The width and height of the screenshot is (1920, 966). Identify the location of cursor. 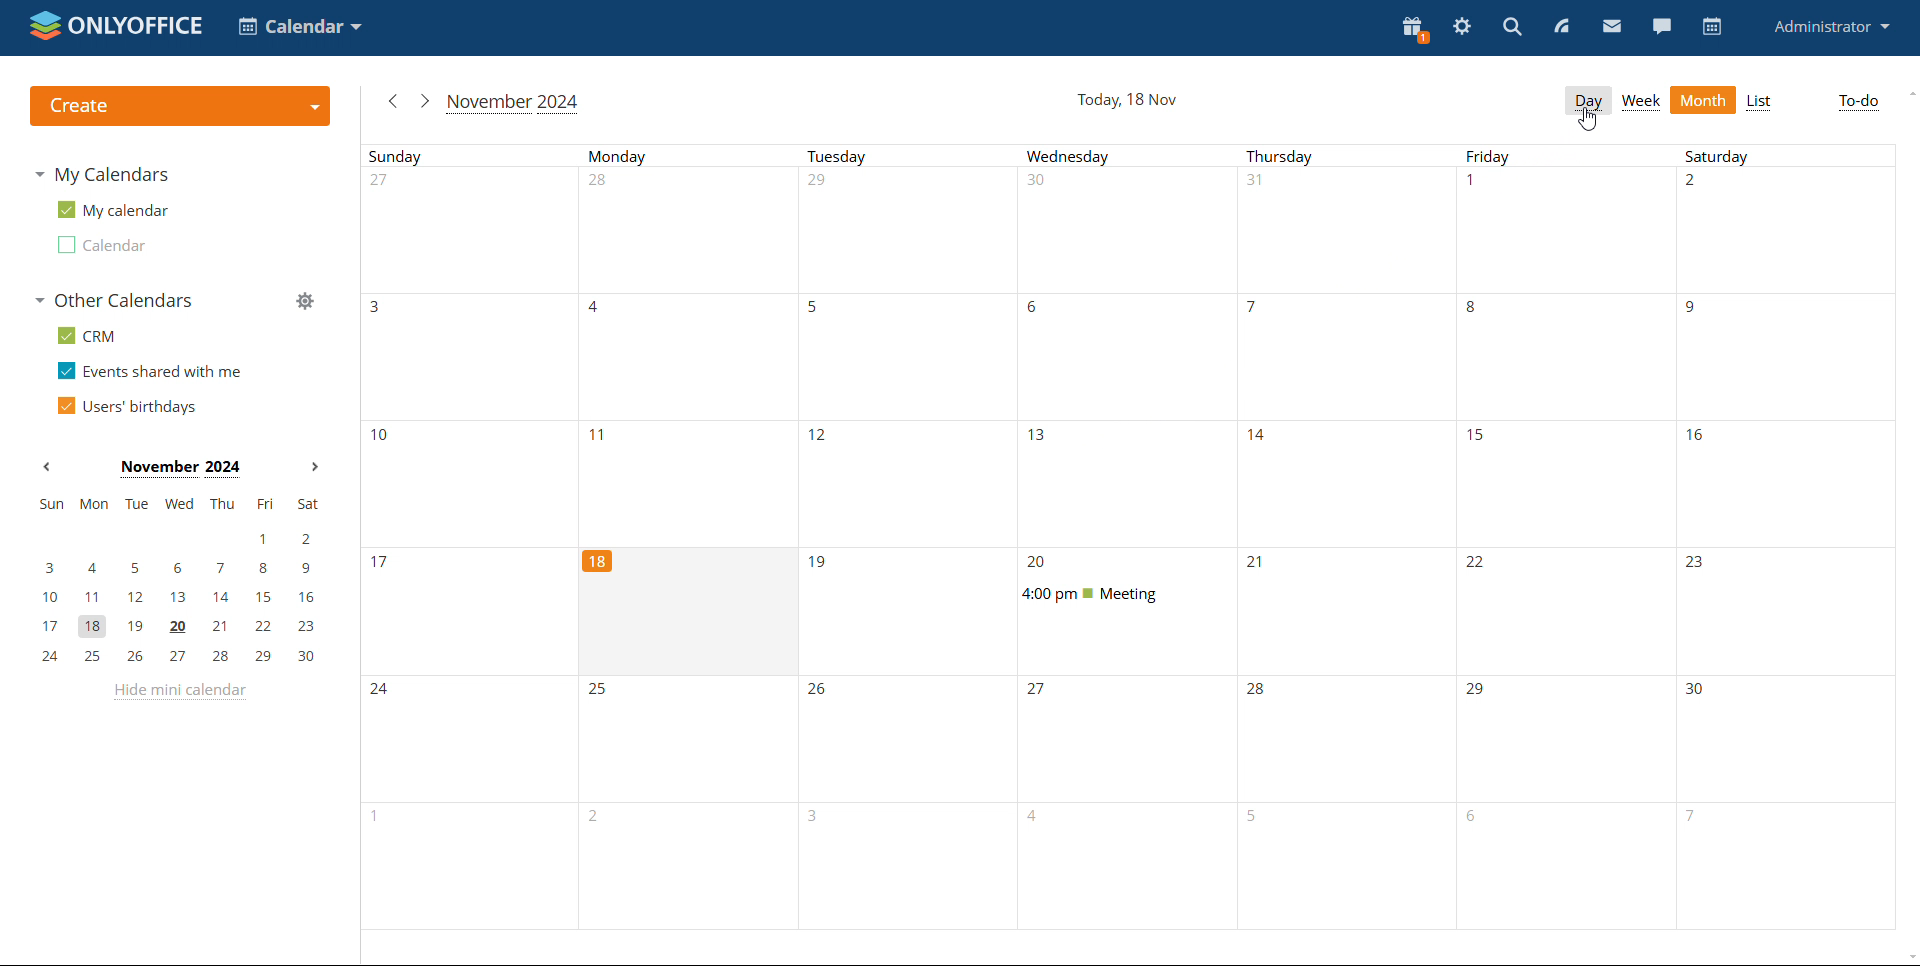
(1588, 118).